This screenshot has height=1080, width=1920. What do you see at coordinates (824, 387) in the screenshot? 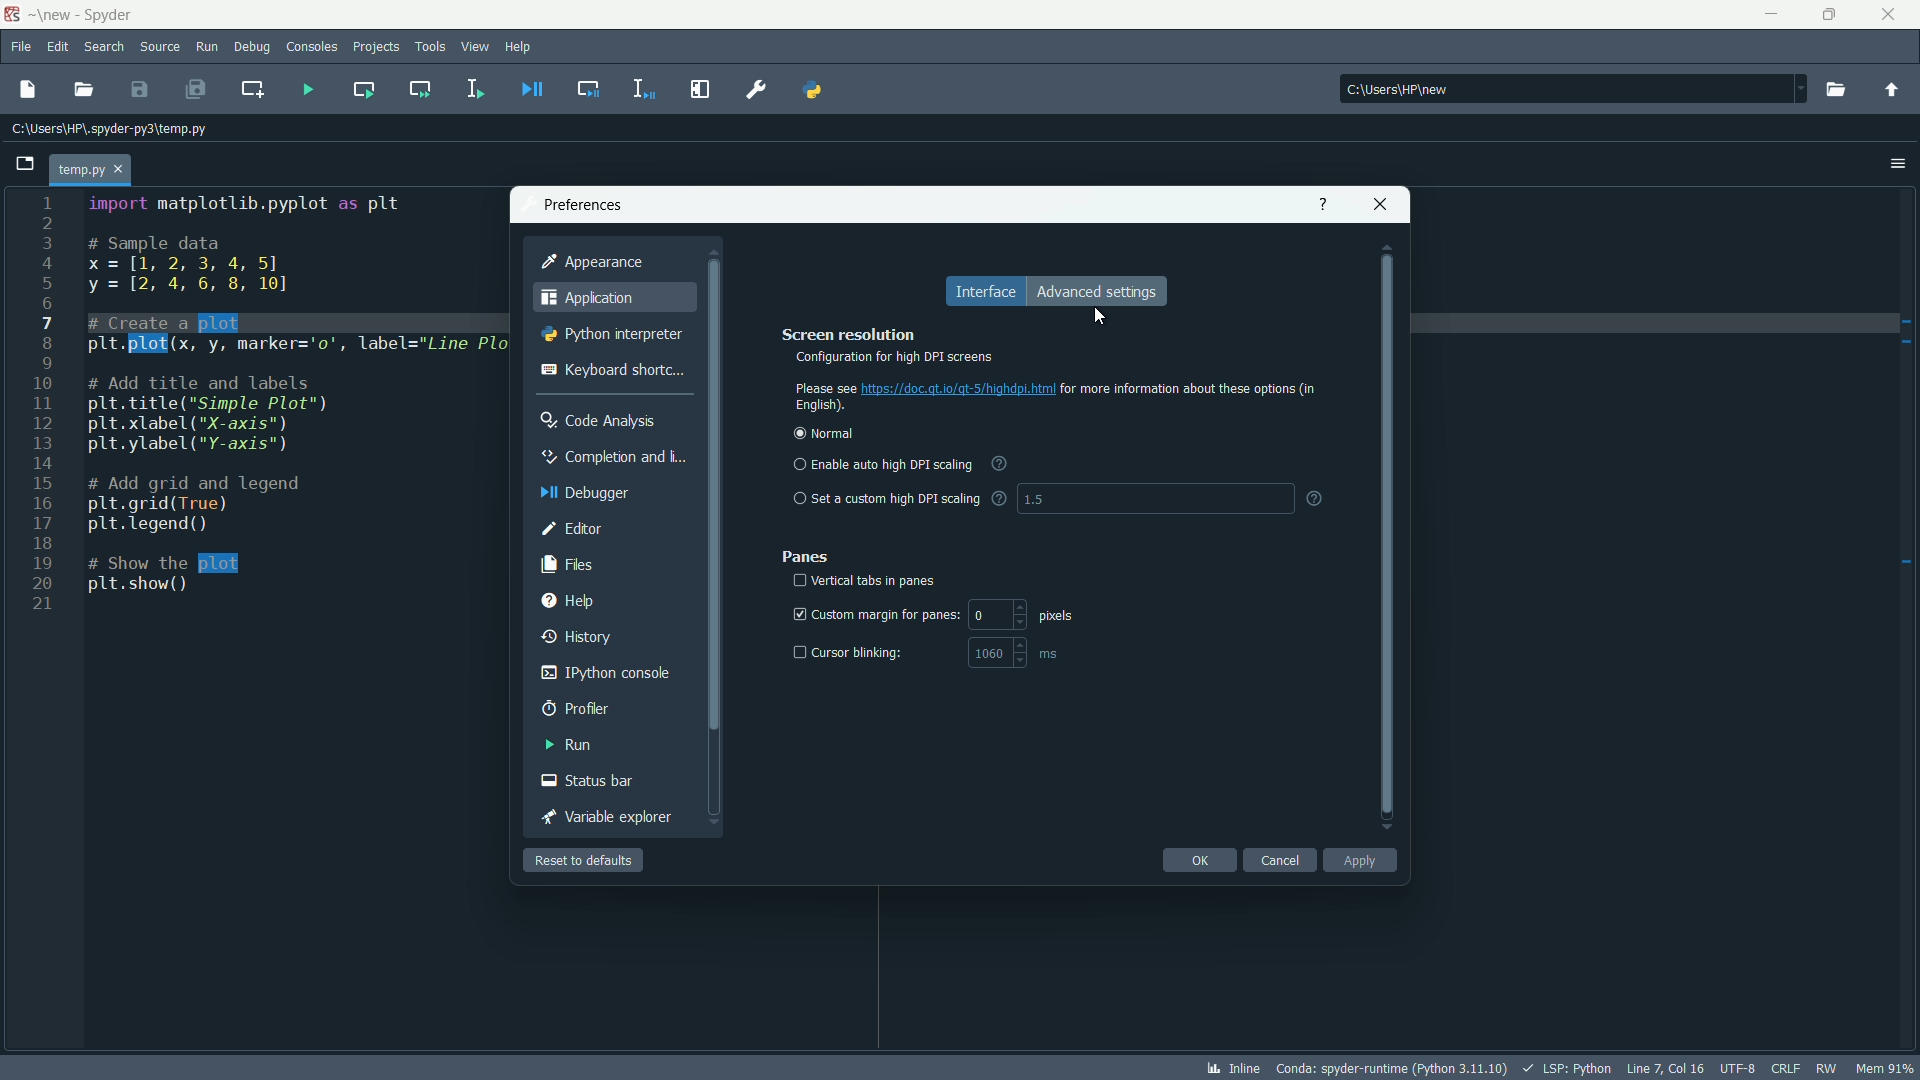
I see `please see` at bounding box center [824, 387].